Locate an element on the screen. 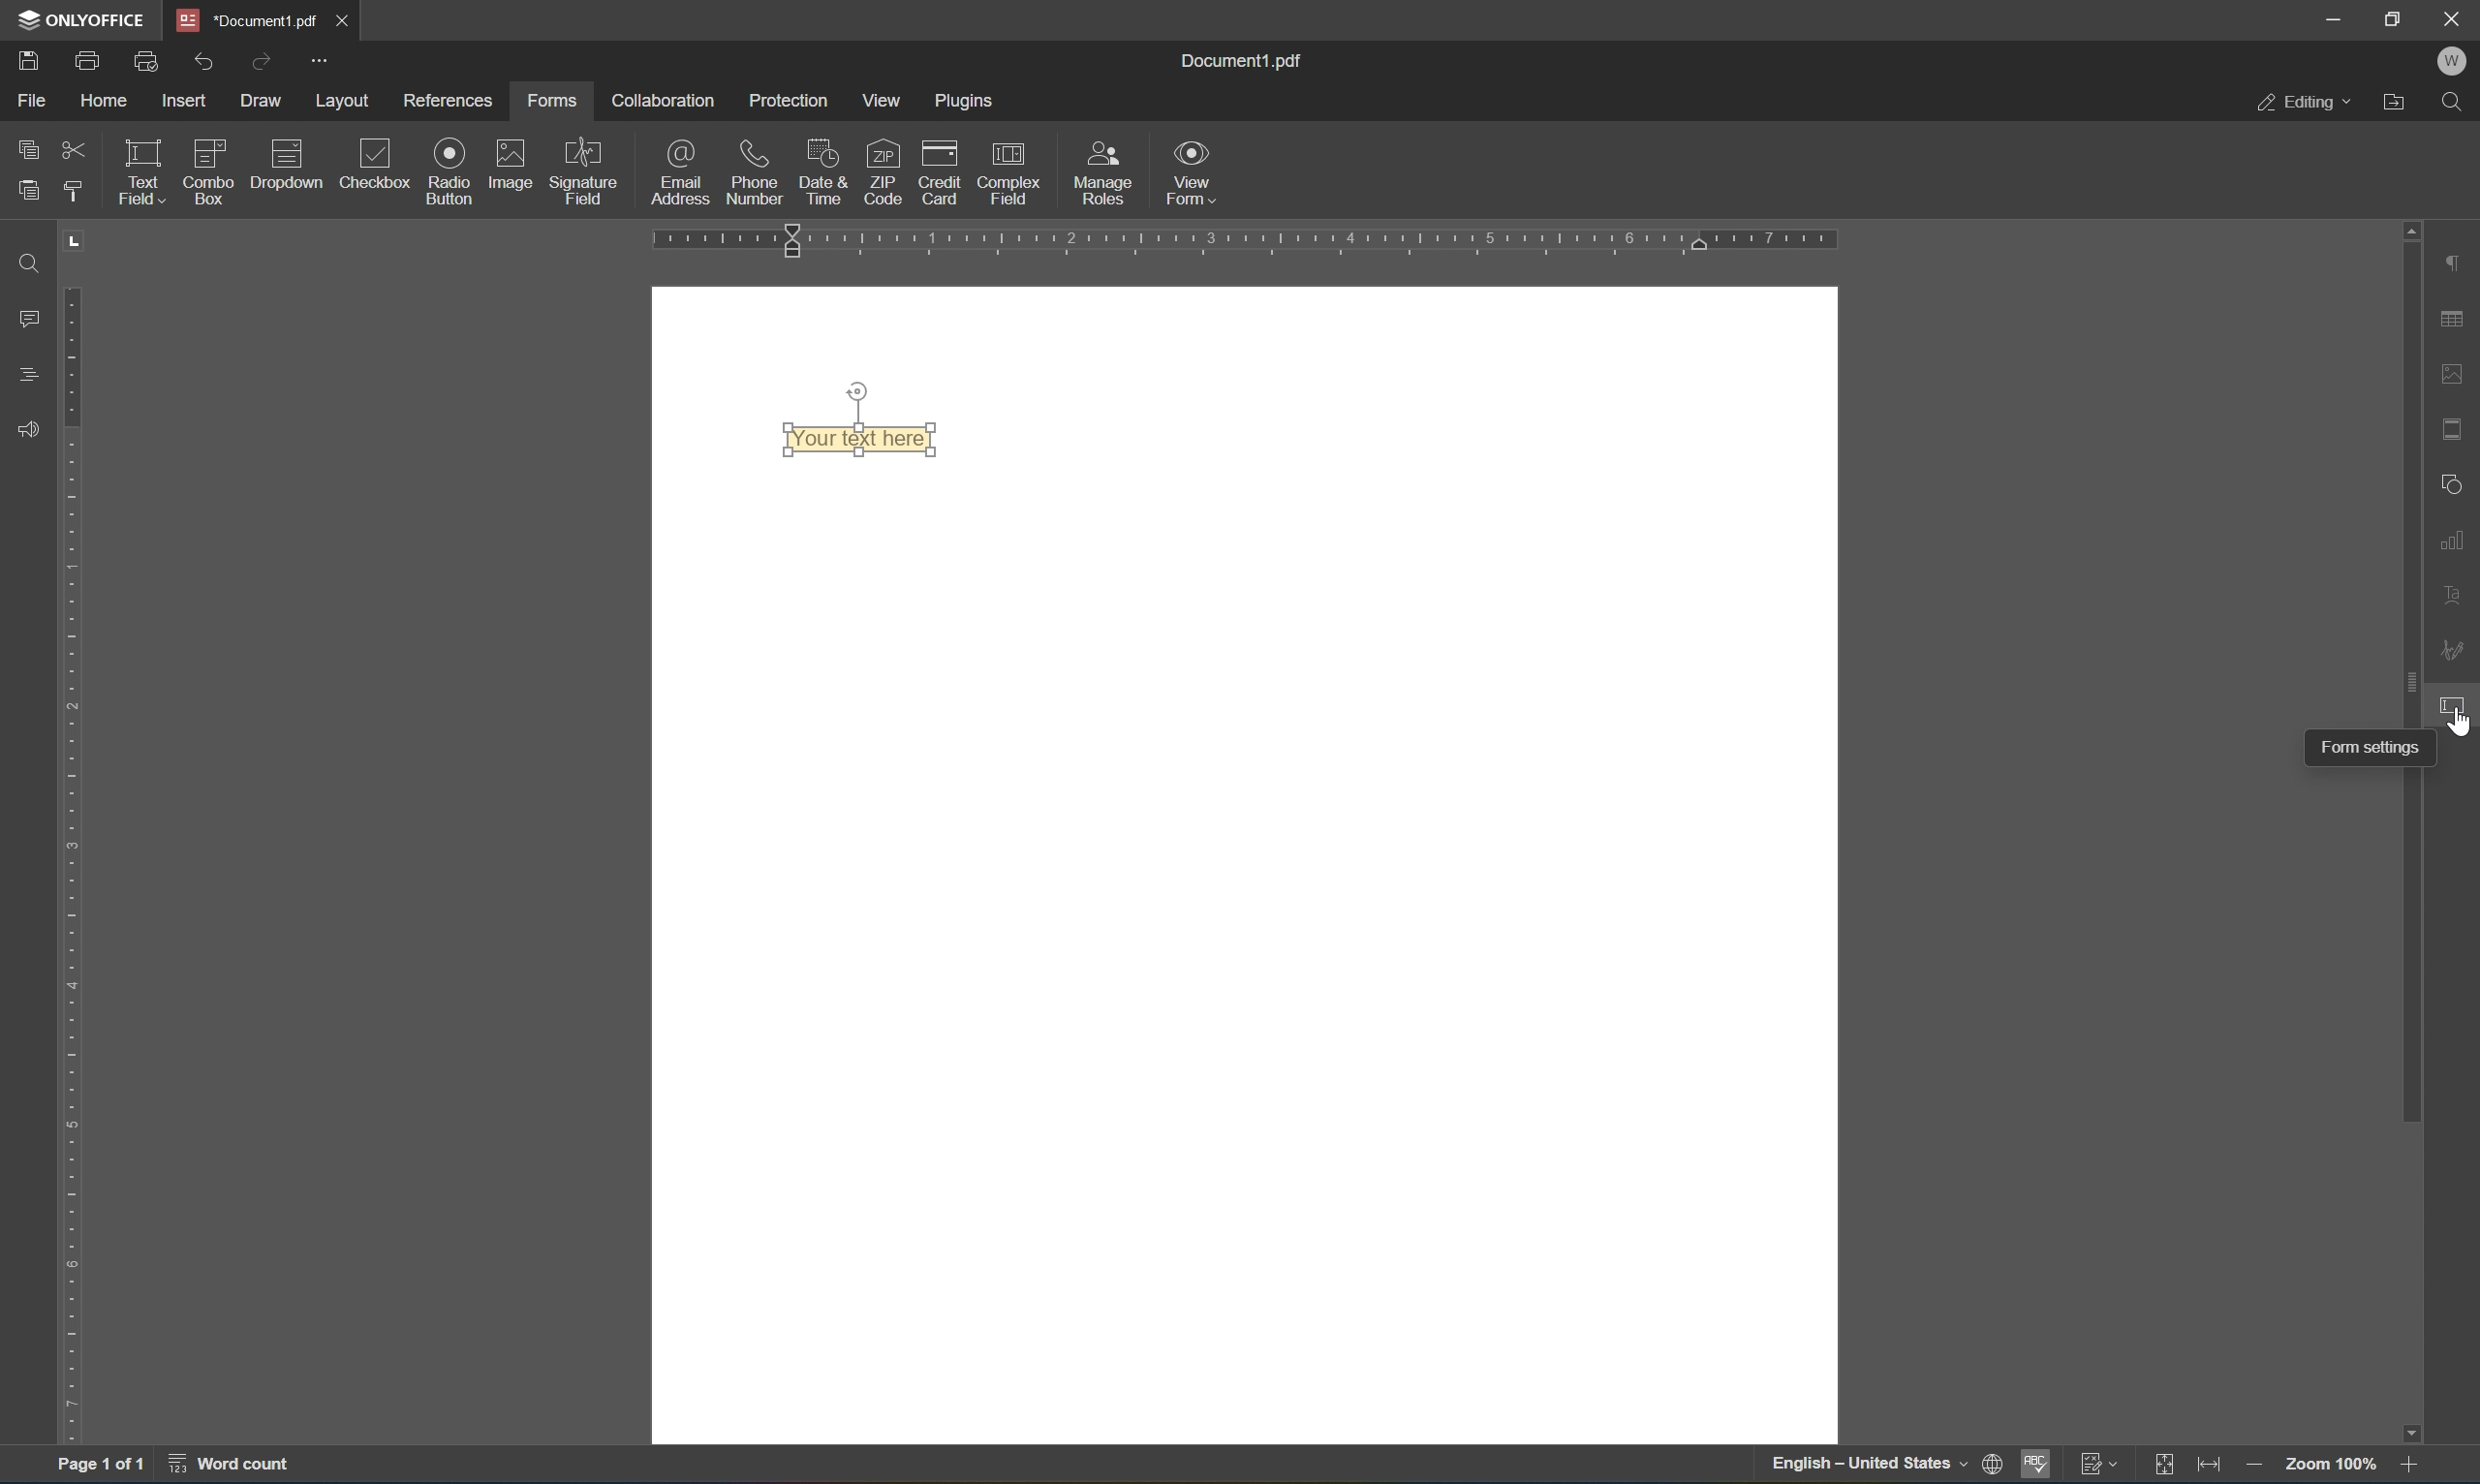 This screenshot has width=2480, height=1484. draw is located at coordinates (261, 100).